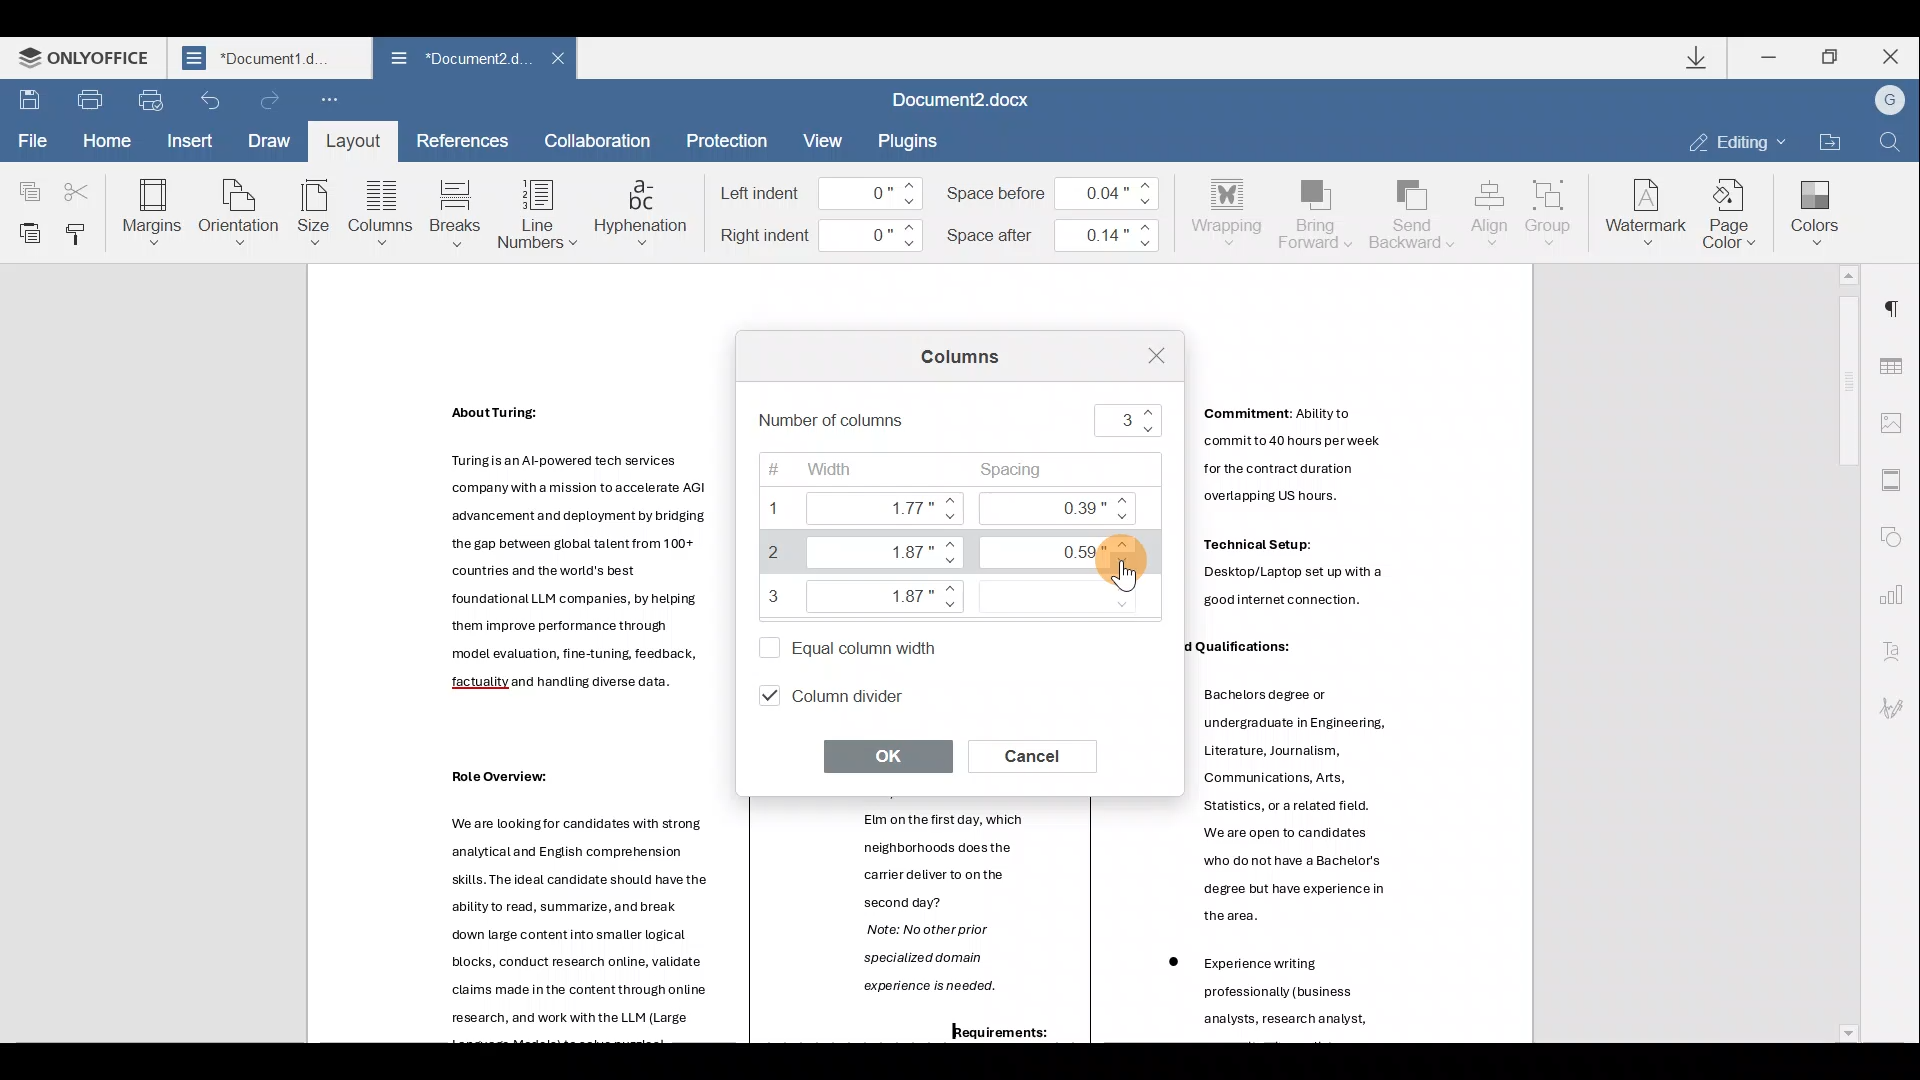  Describe the element at coordinates (1289, 578) in the screenshot. I see `` at that location.